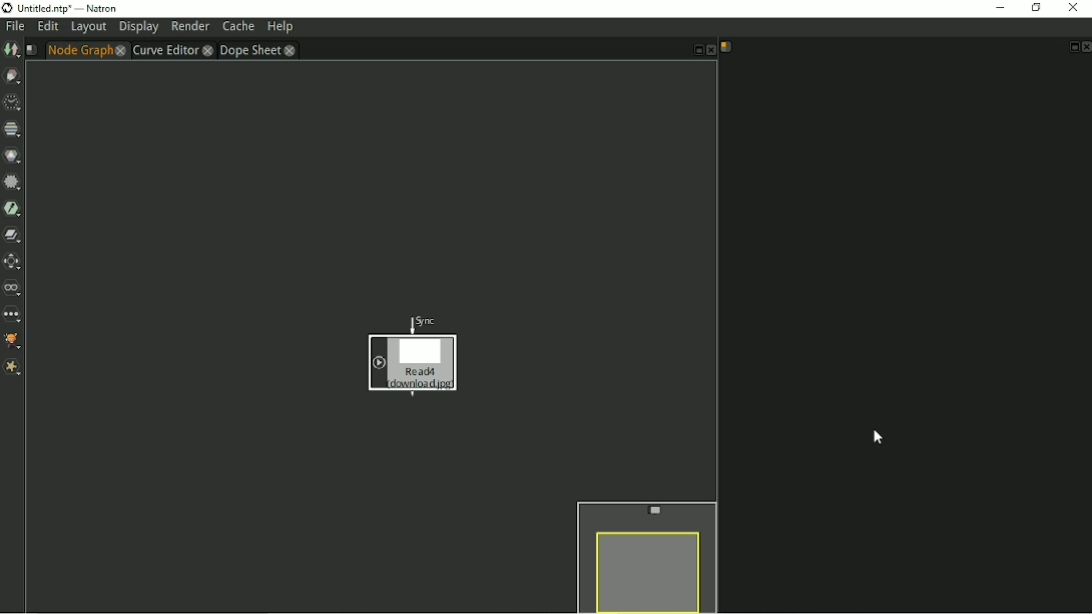  Describe the element at coordinates (13, 208) in the screenshot. I see `Keyer` at that location.